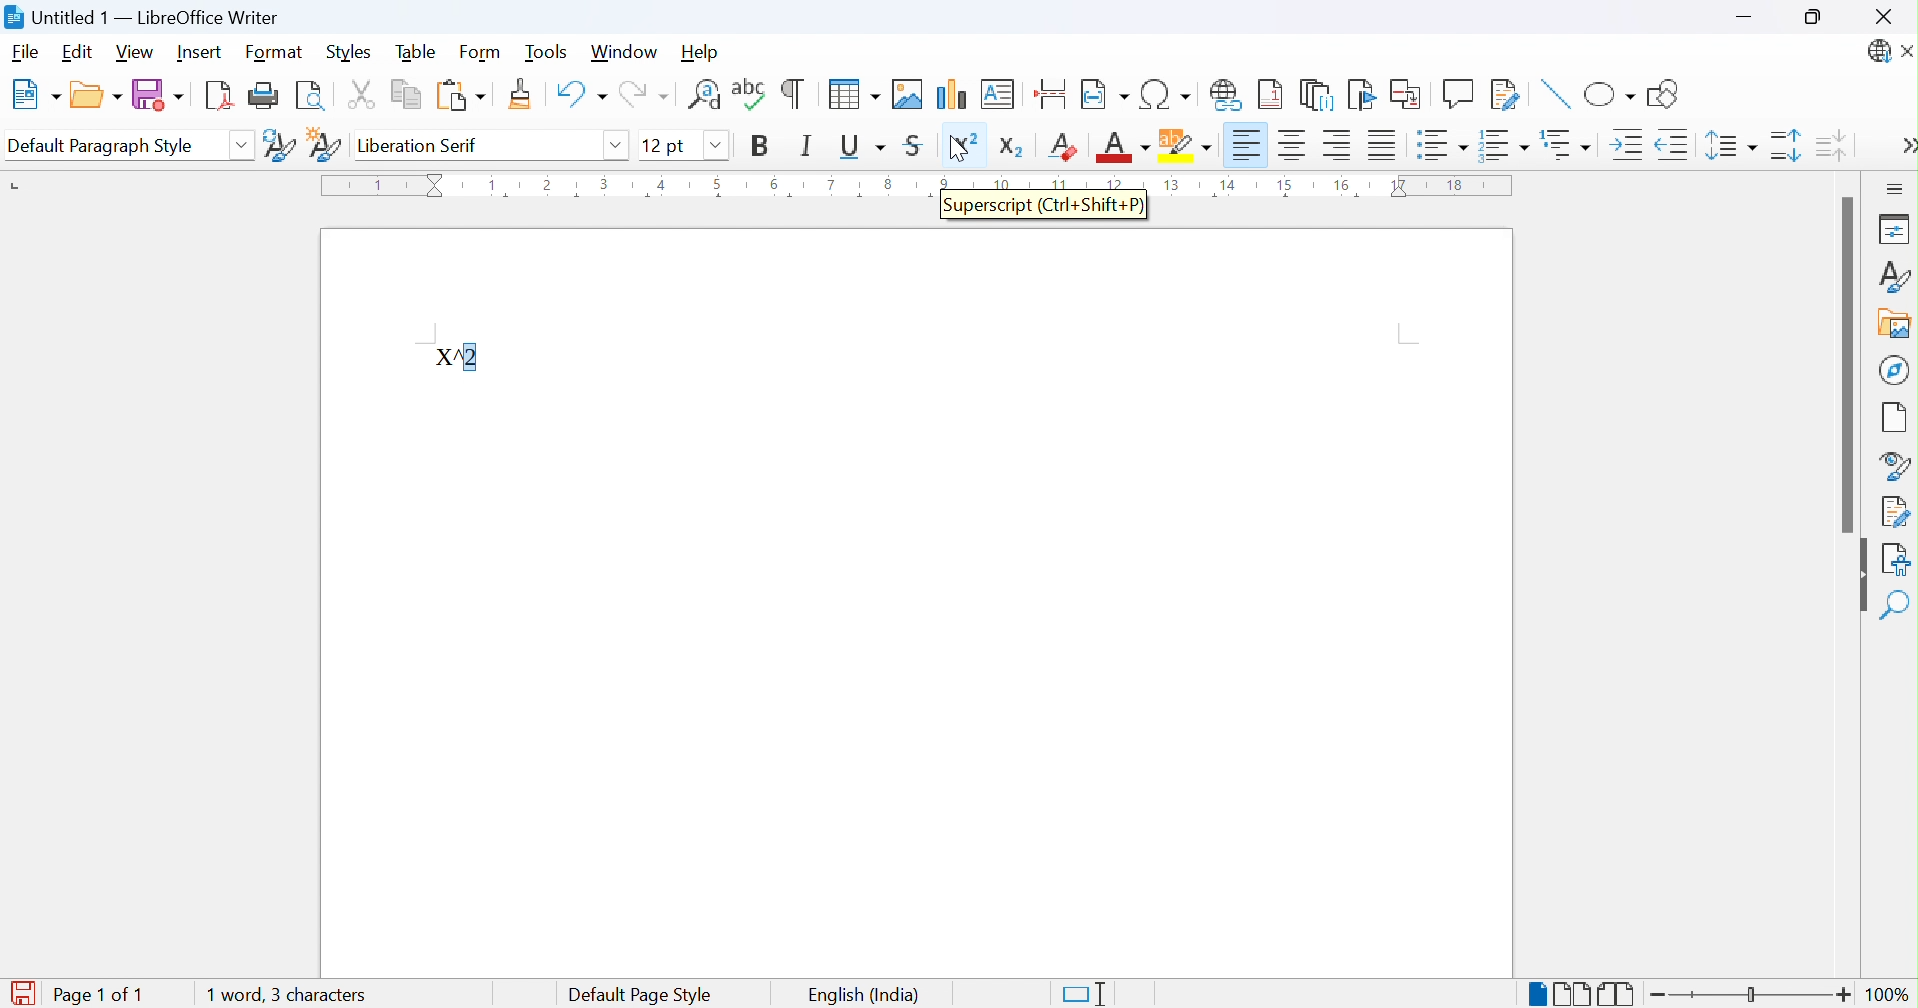 The image size is (1918, 1008). What do you see at coordinates (137, 55) in the screenshot?
I see `View` at bounding box center [137, 55].